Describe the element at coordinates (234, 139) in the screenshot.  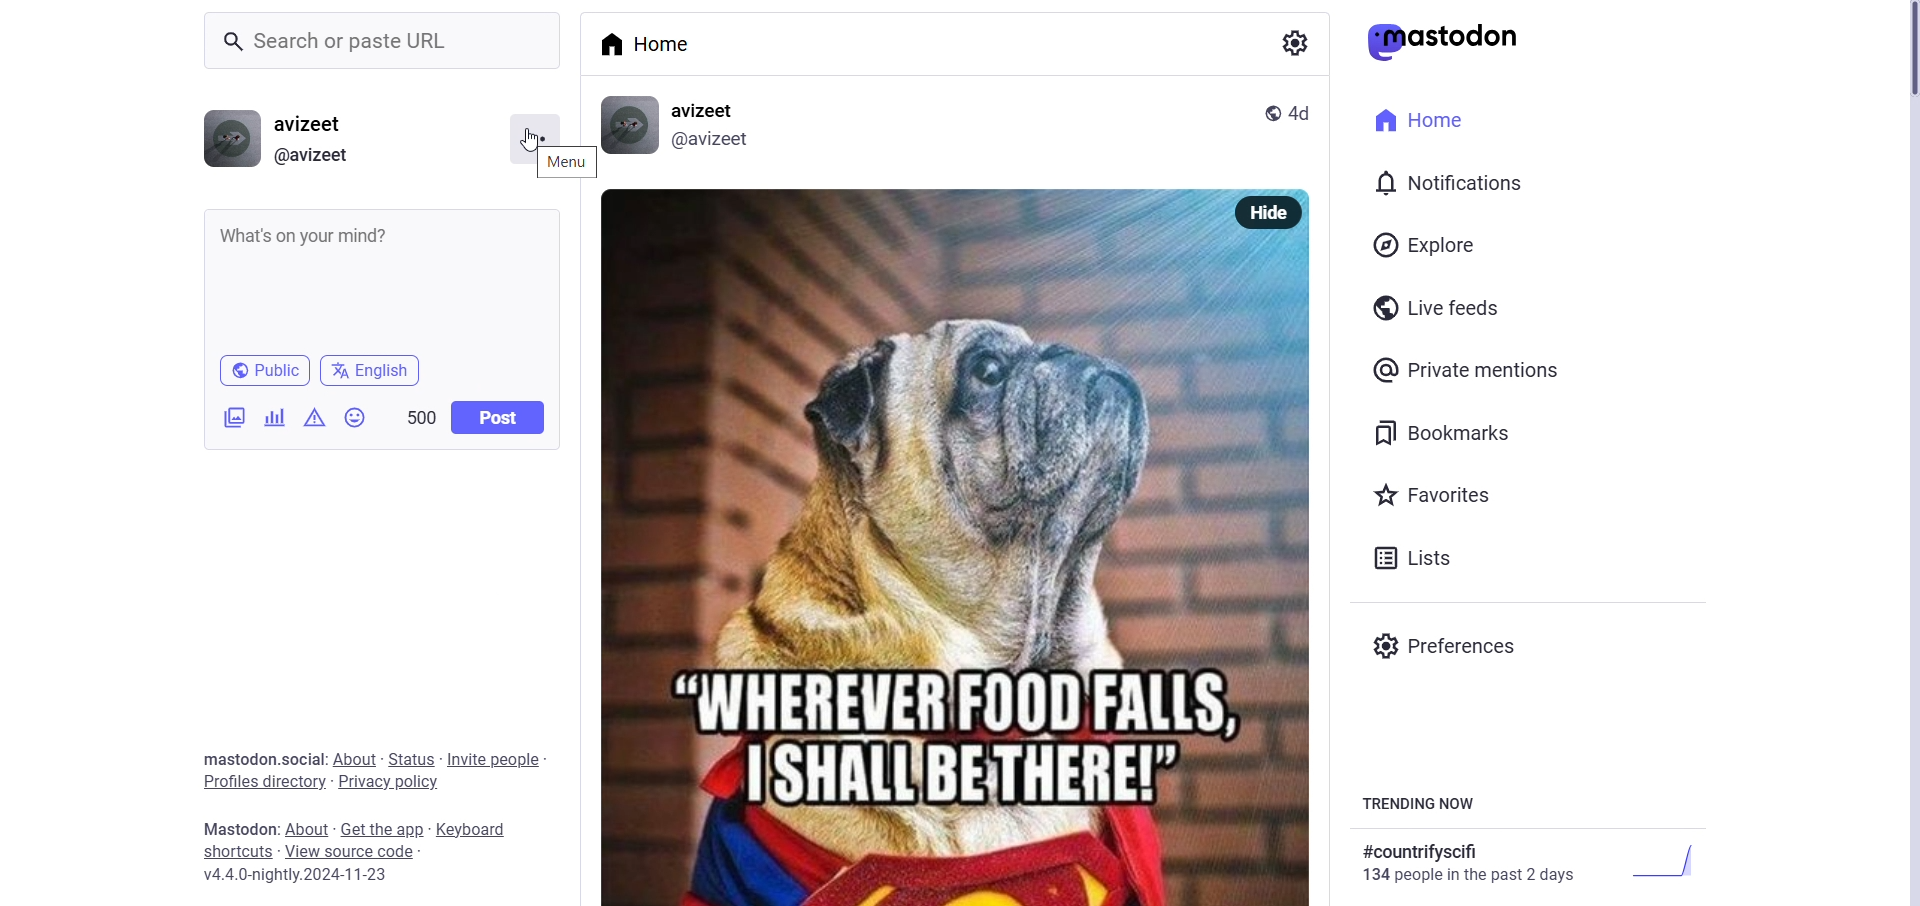
I see `display picture` at that location.